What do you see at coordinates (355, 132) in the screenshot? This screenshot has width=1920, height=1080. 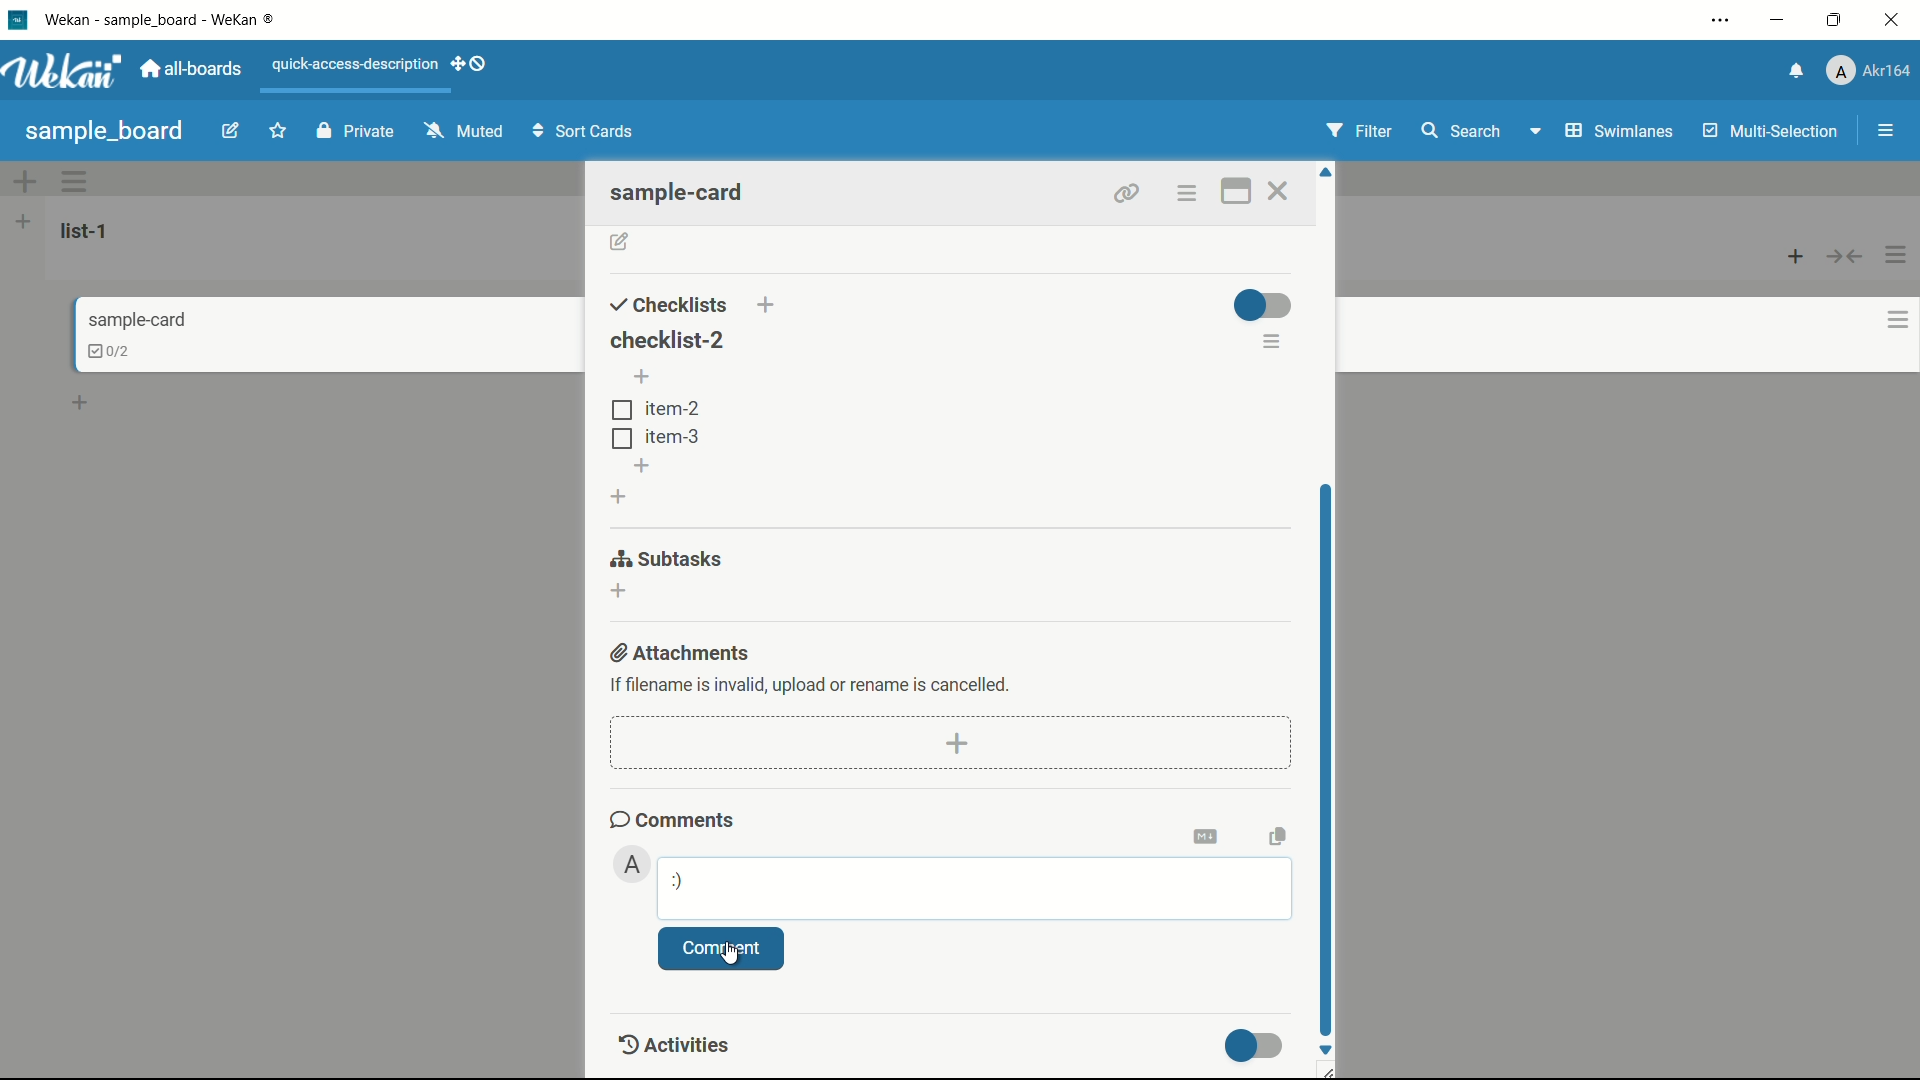 I see `private` at bounding box center [355, 132].